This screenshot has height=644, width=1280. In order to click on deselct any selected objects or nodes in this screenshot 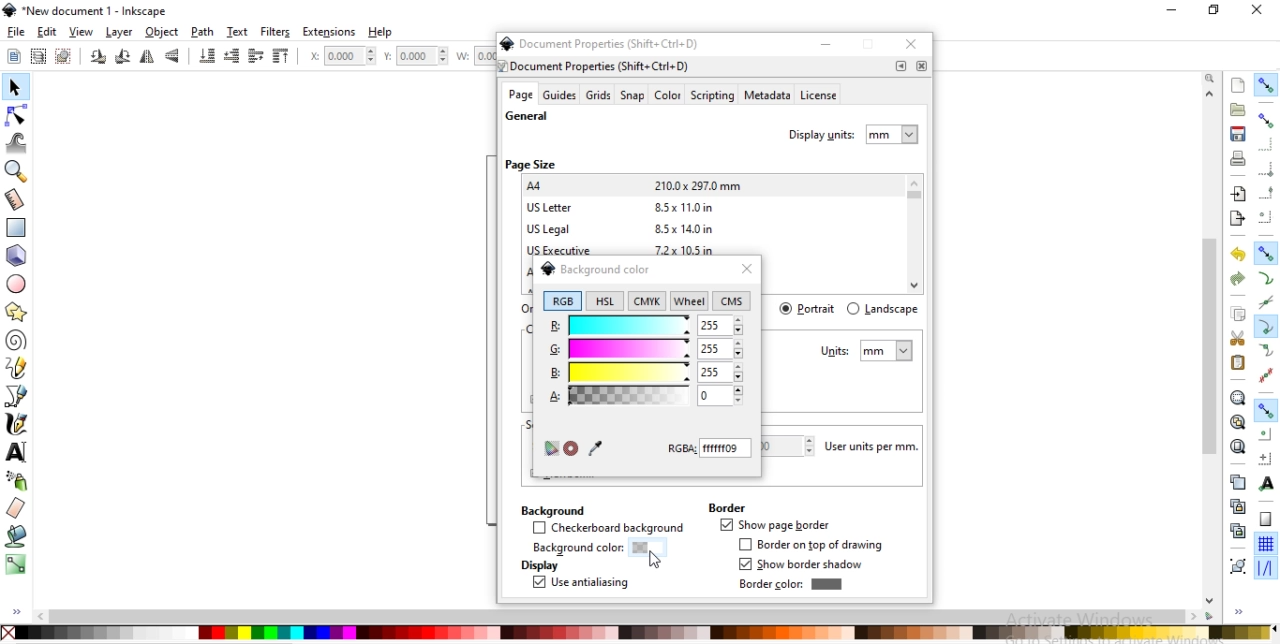, I will do `click(63, 55)`.